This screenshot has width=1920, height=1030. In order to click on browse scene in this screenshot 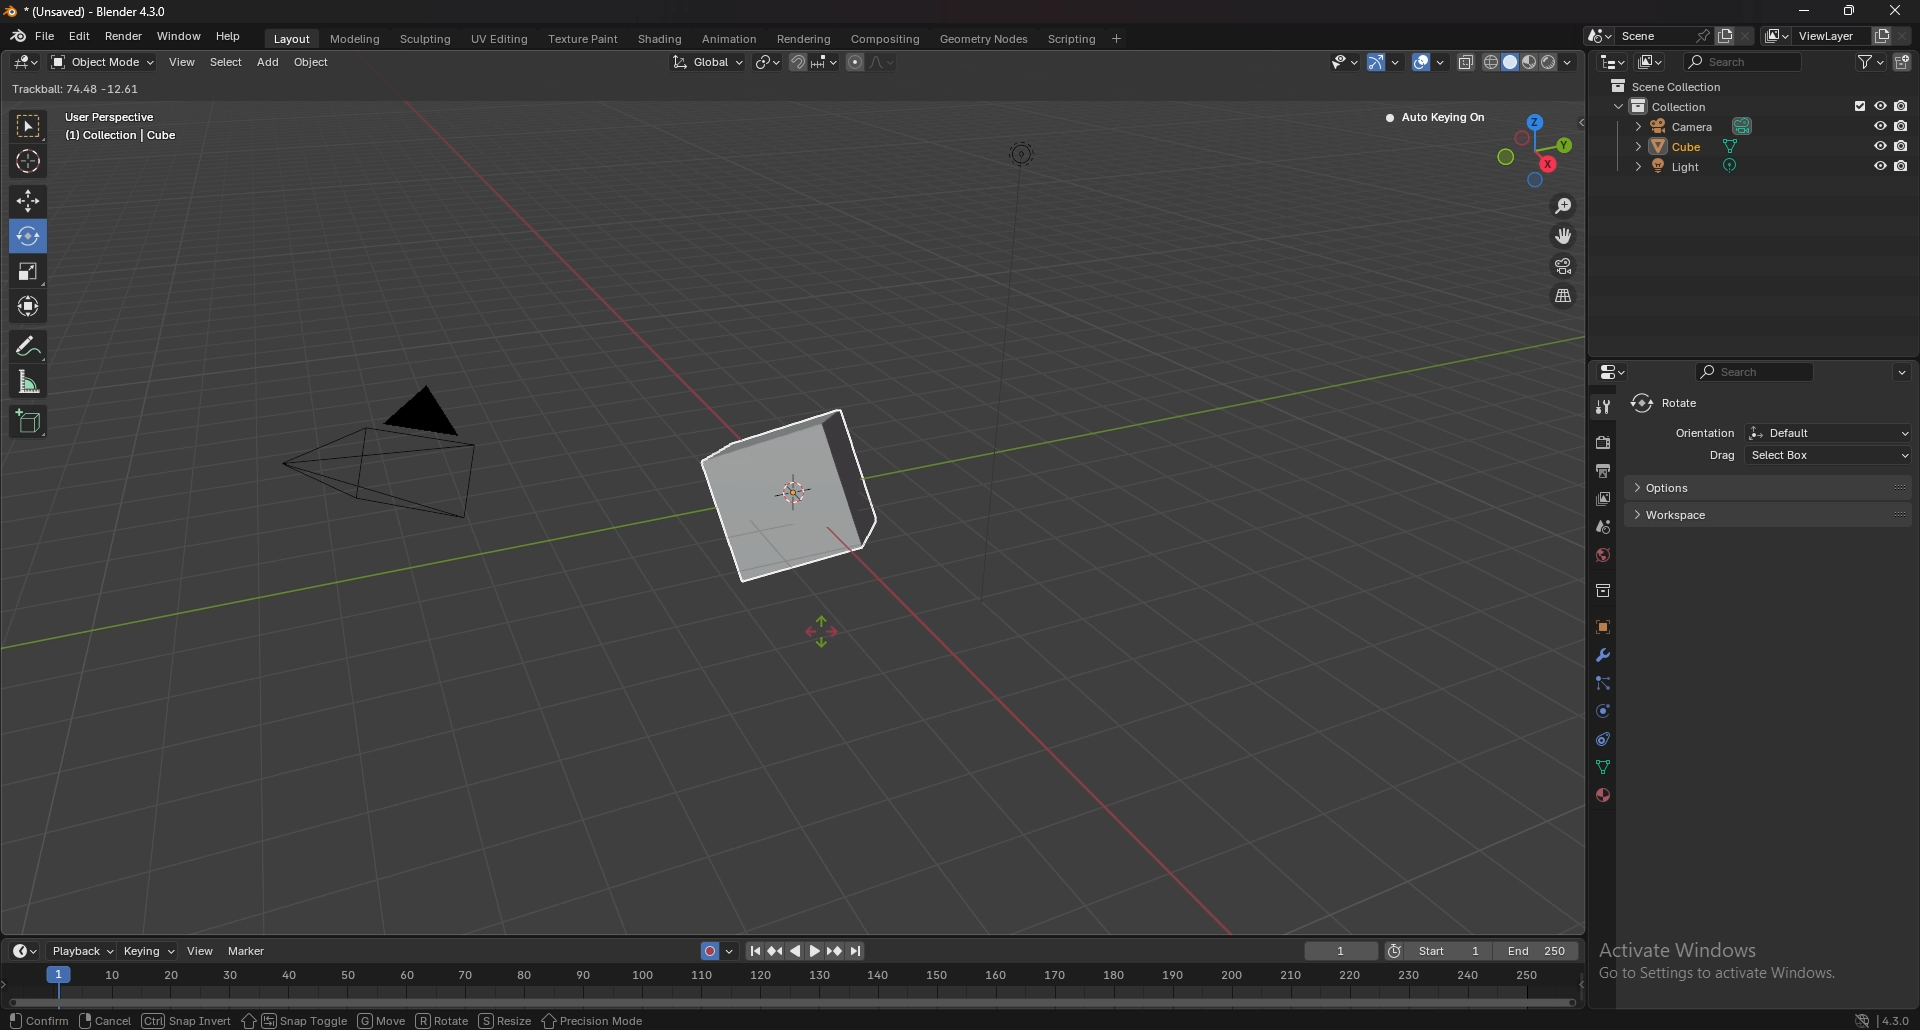, I will do `click(1598, 35)`.